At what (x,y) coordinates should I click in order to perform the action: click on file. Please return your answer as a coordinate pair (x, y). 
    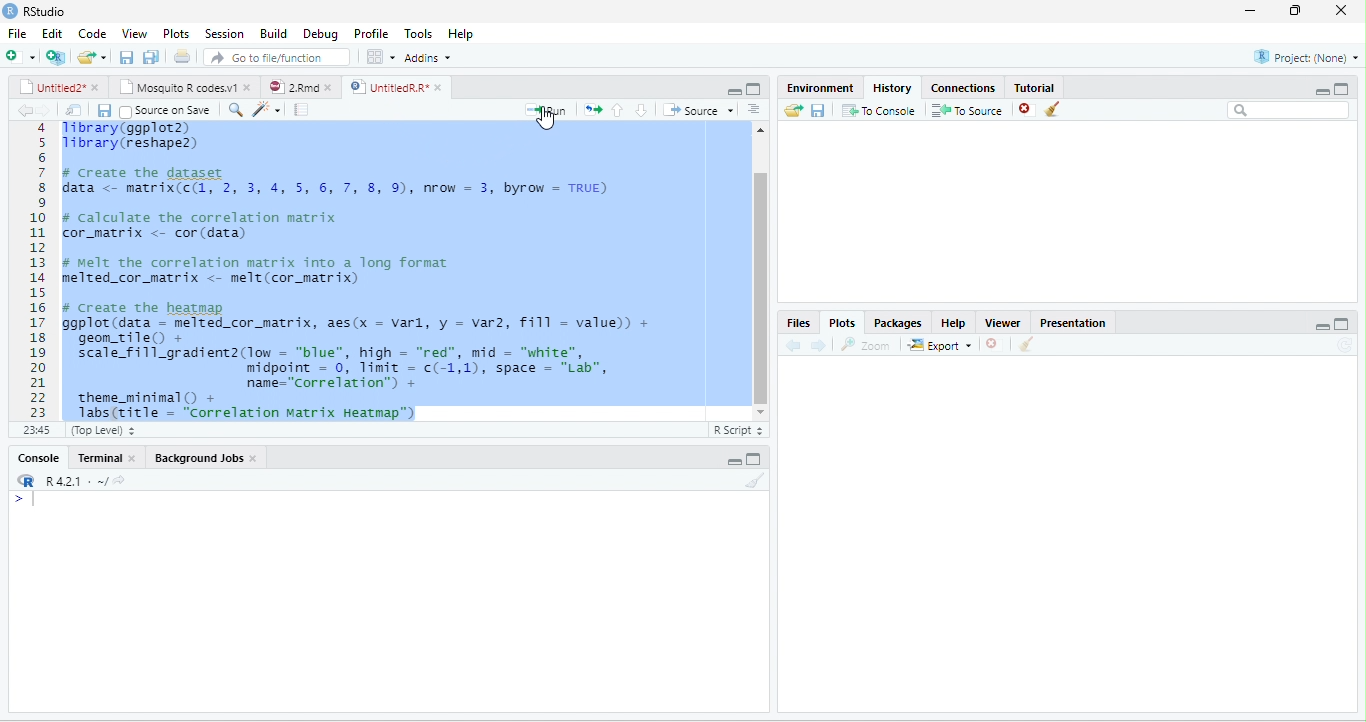
    Looking at the image, I should click on (17, 33).